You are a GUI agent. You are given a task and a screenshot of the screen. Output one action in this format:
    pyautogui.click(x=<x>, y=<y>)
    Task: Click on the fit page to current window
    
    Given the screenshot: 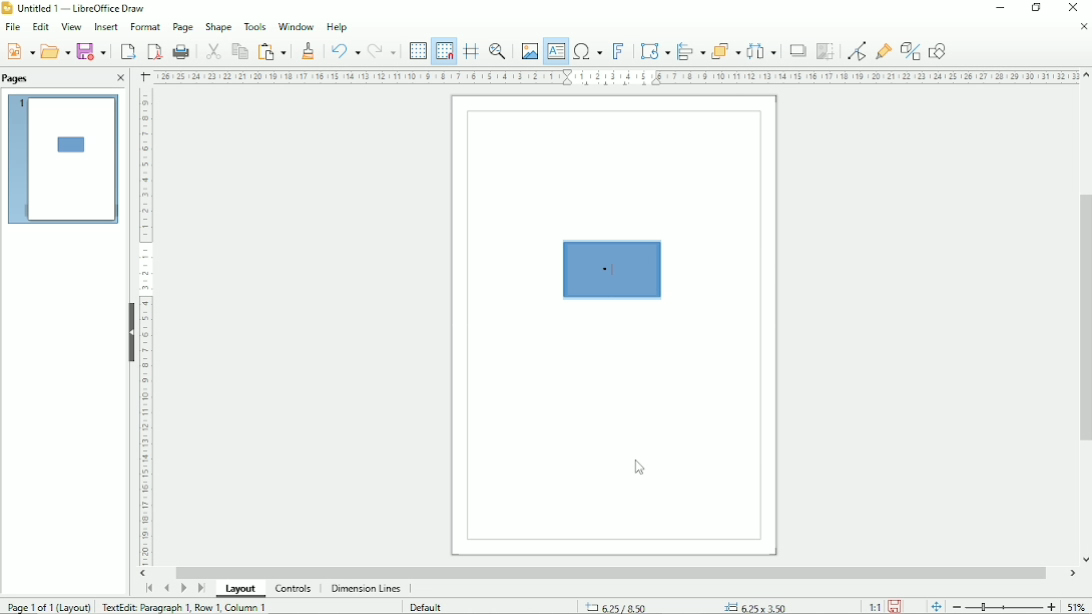 What is the action you would take?
    pyautogui.click(x=936, y=607)
    